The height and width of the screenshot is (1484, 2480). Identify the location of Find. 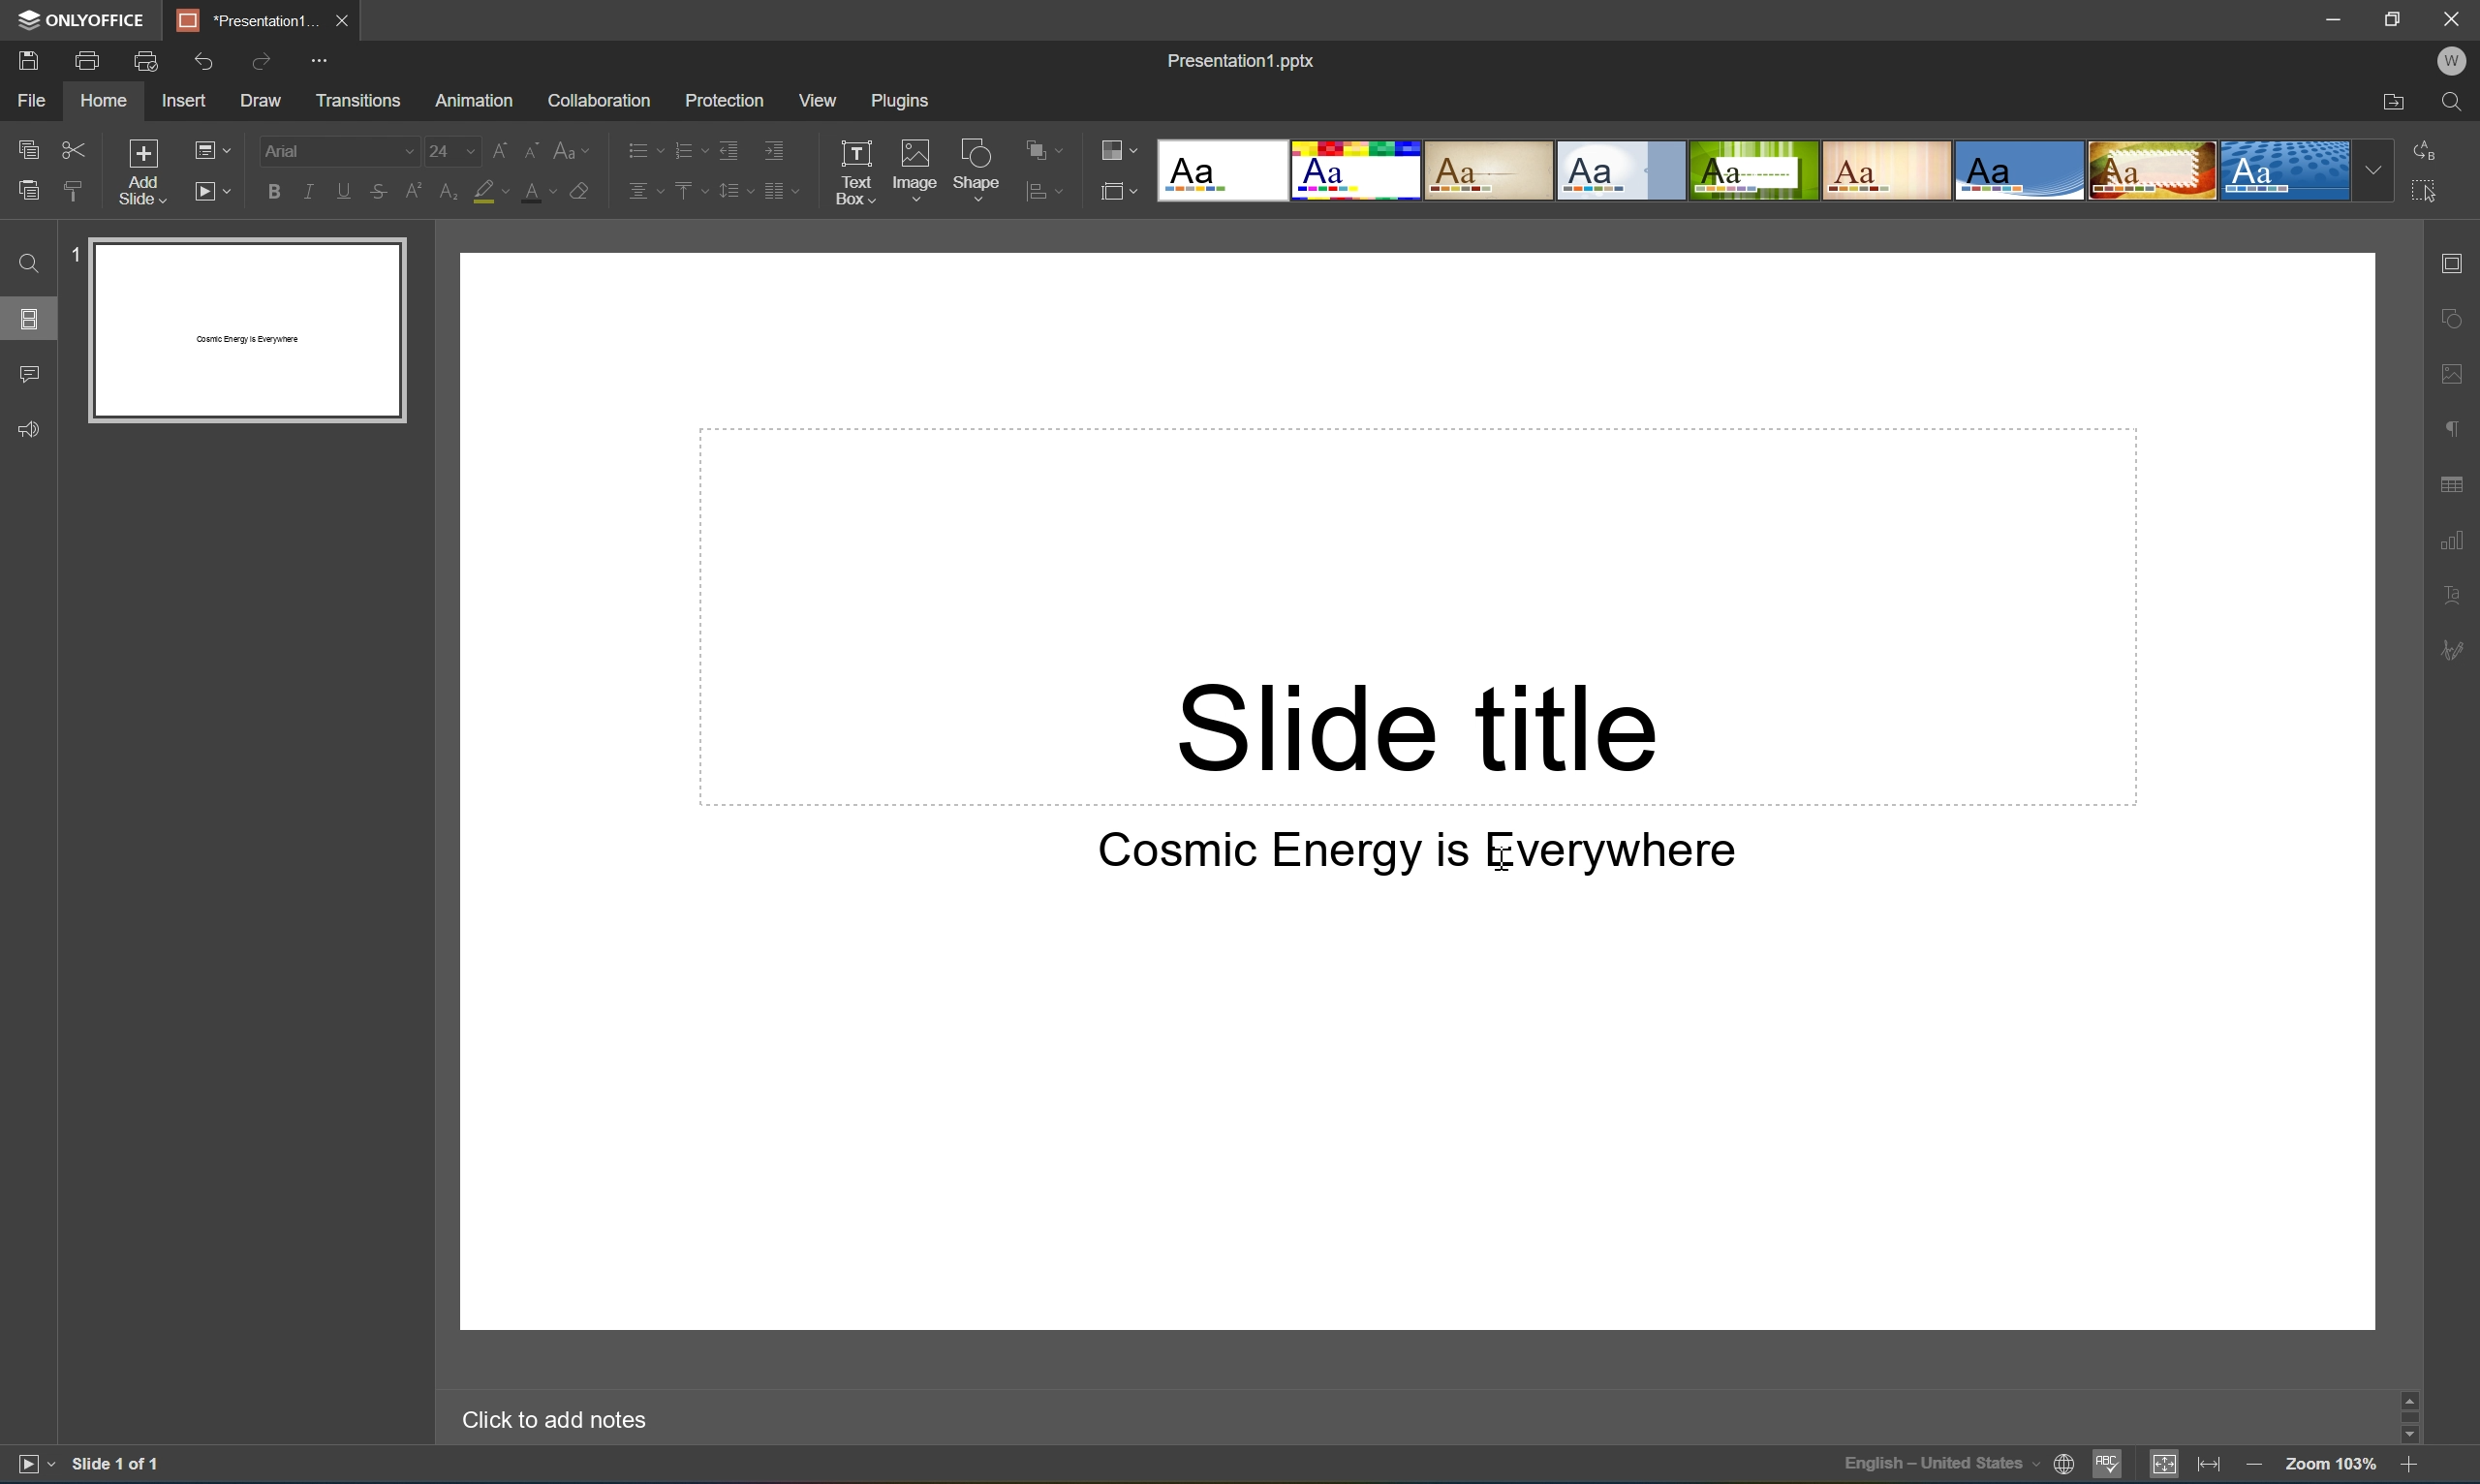
(28, 264).